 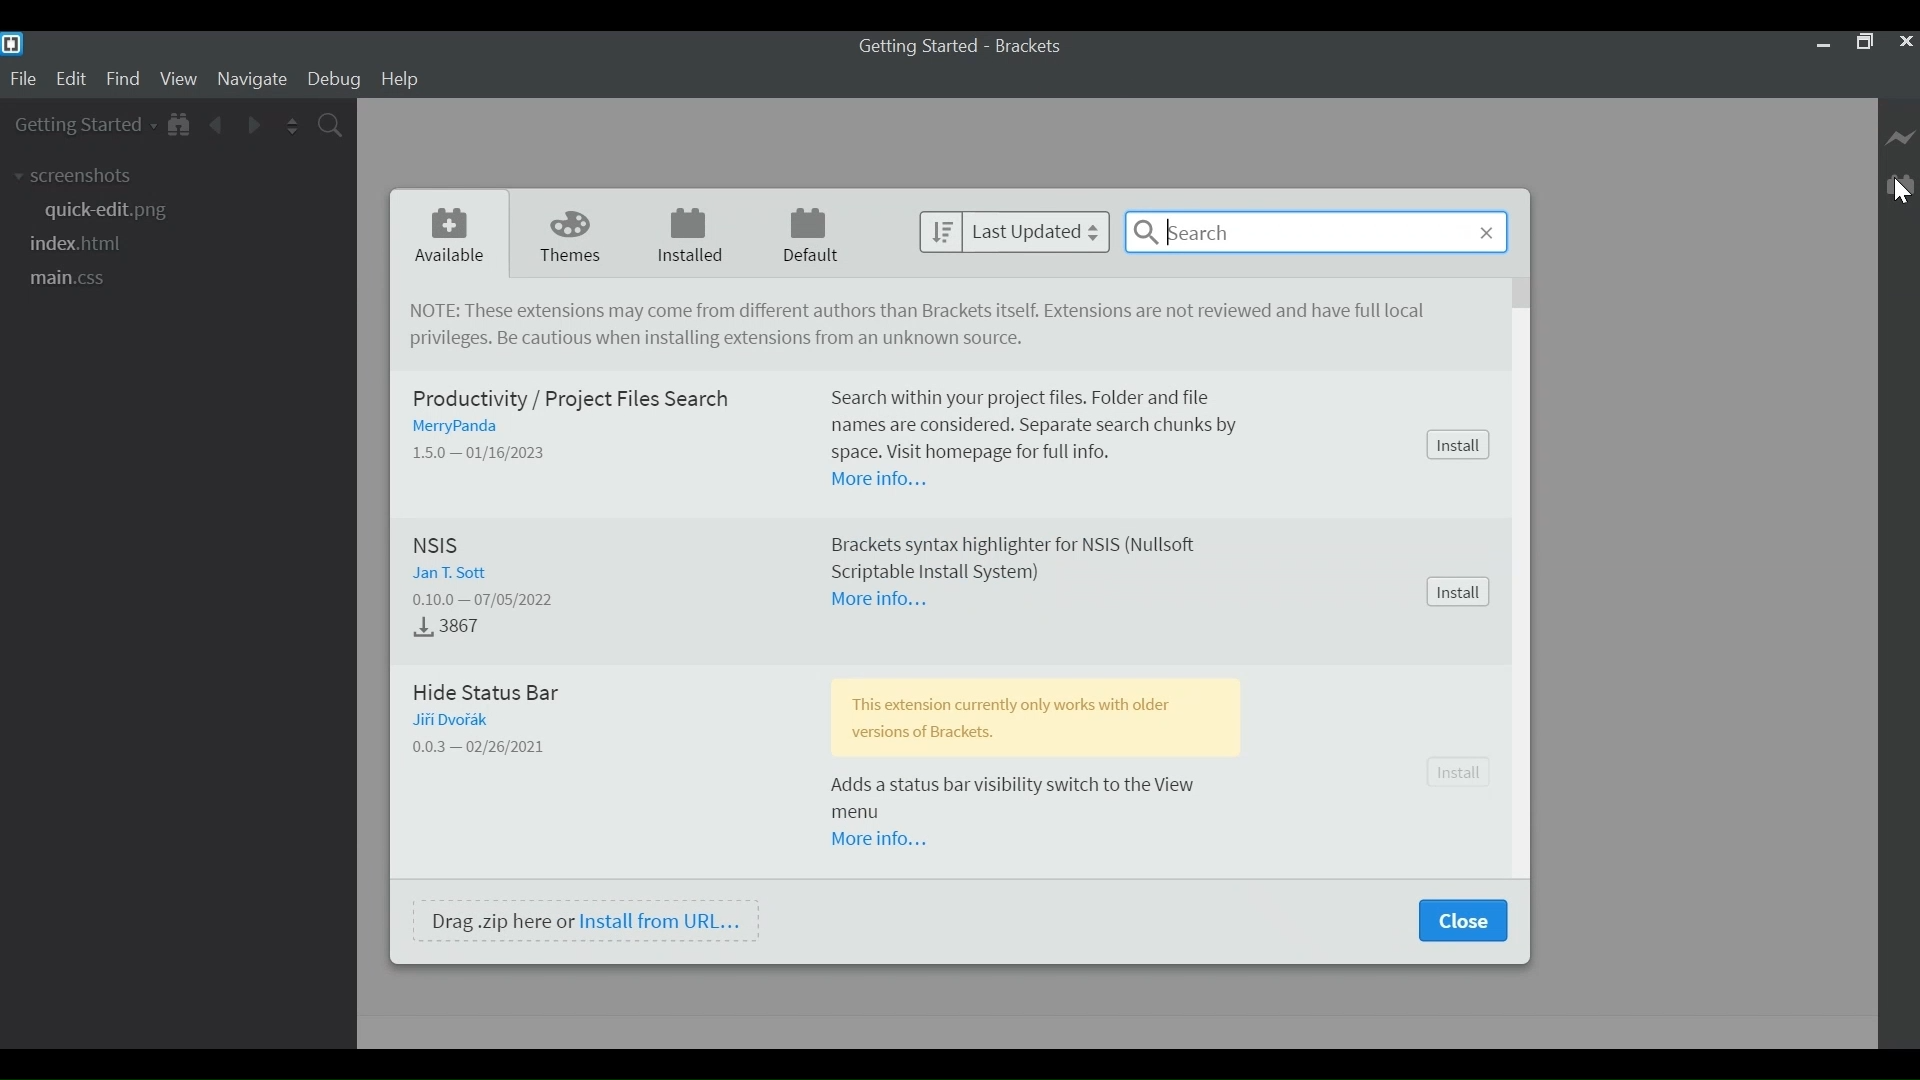 I want to click on File, so click(x=24, y=80).